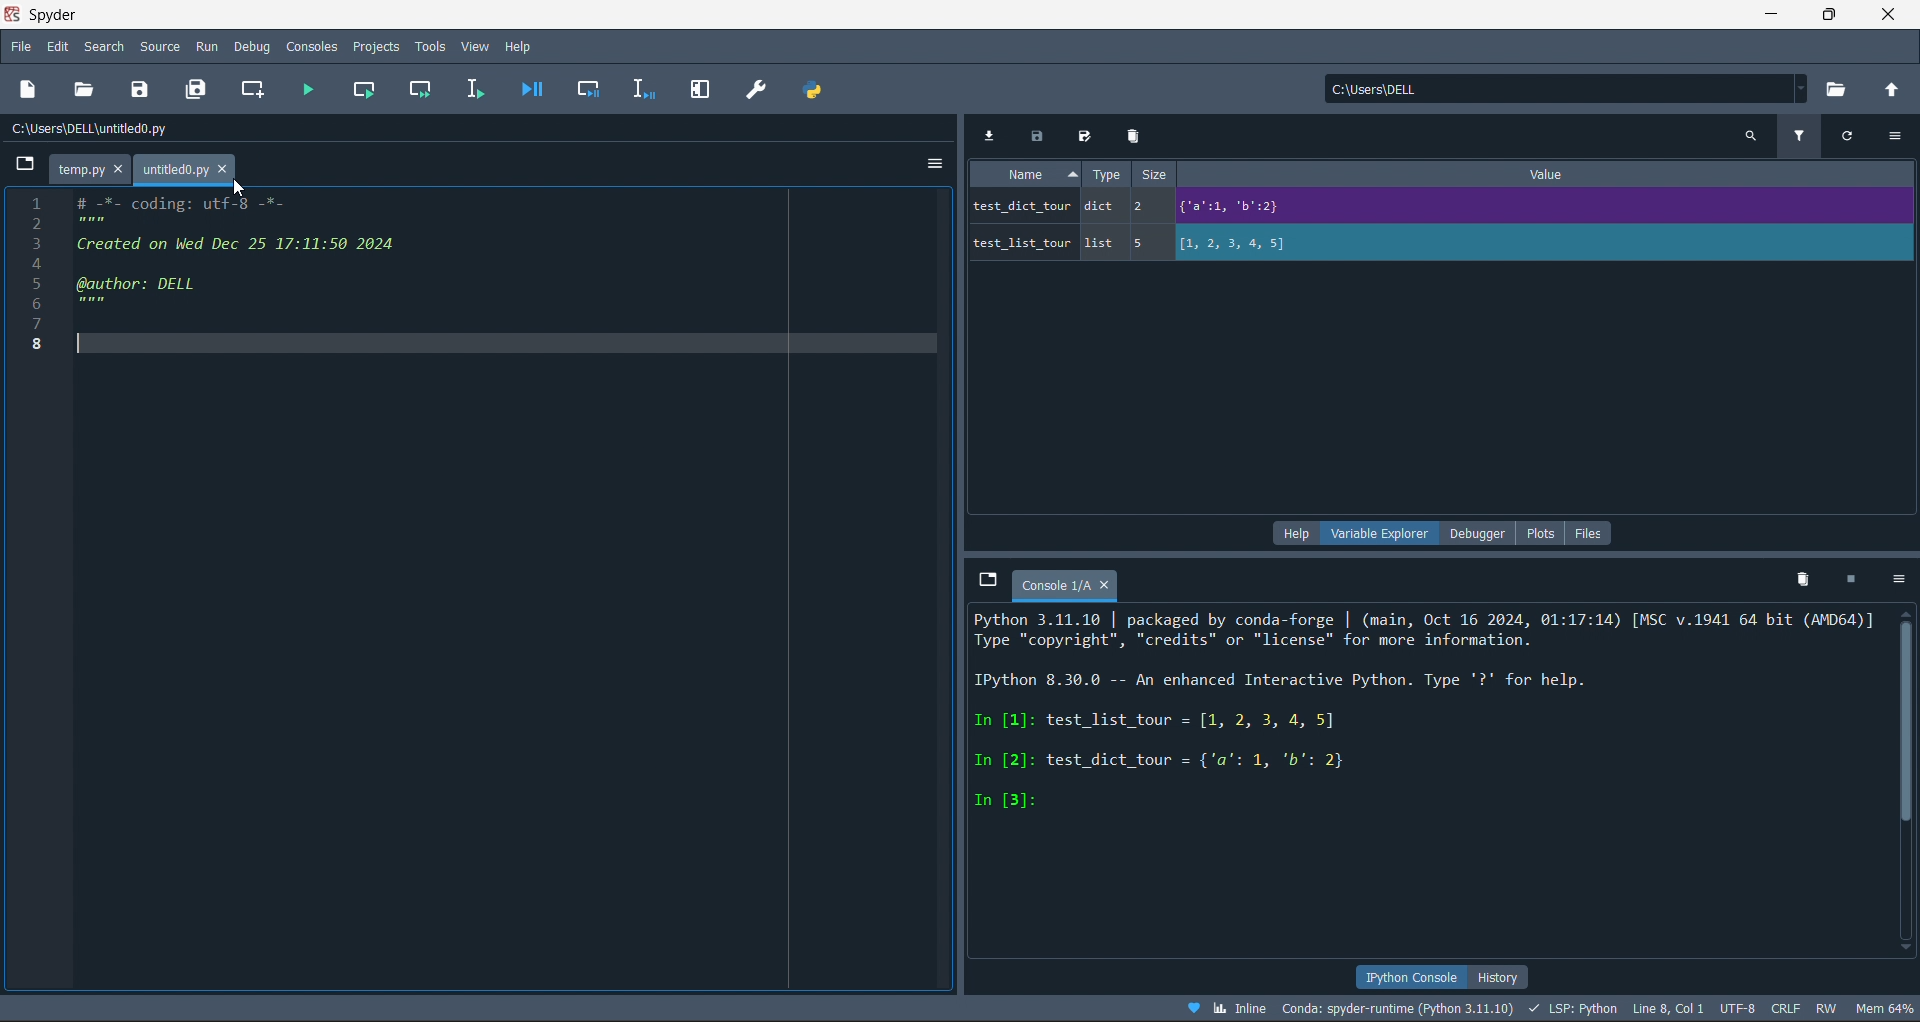 Image resolution: width=1920 pixels, height=1022 pixels. Describe the element at coordinates (88, 89) in the screenshot. I see `open file` at that location.